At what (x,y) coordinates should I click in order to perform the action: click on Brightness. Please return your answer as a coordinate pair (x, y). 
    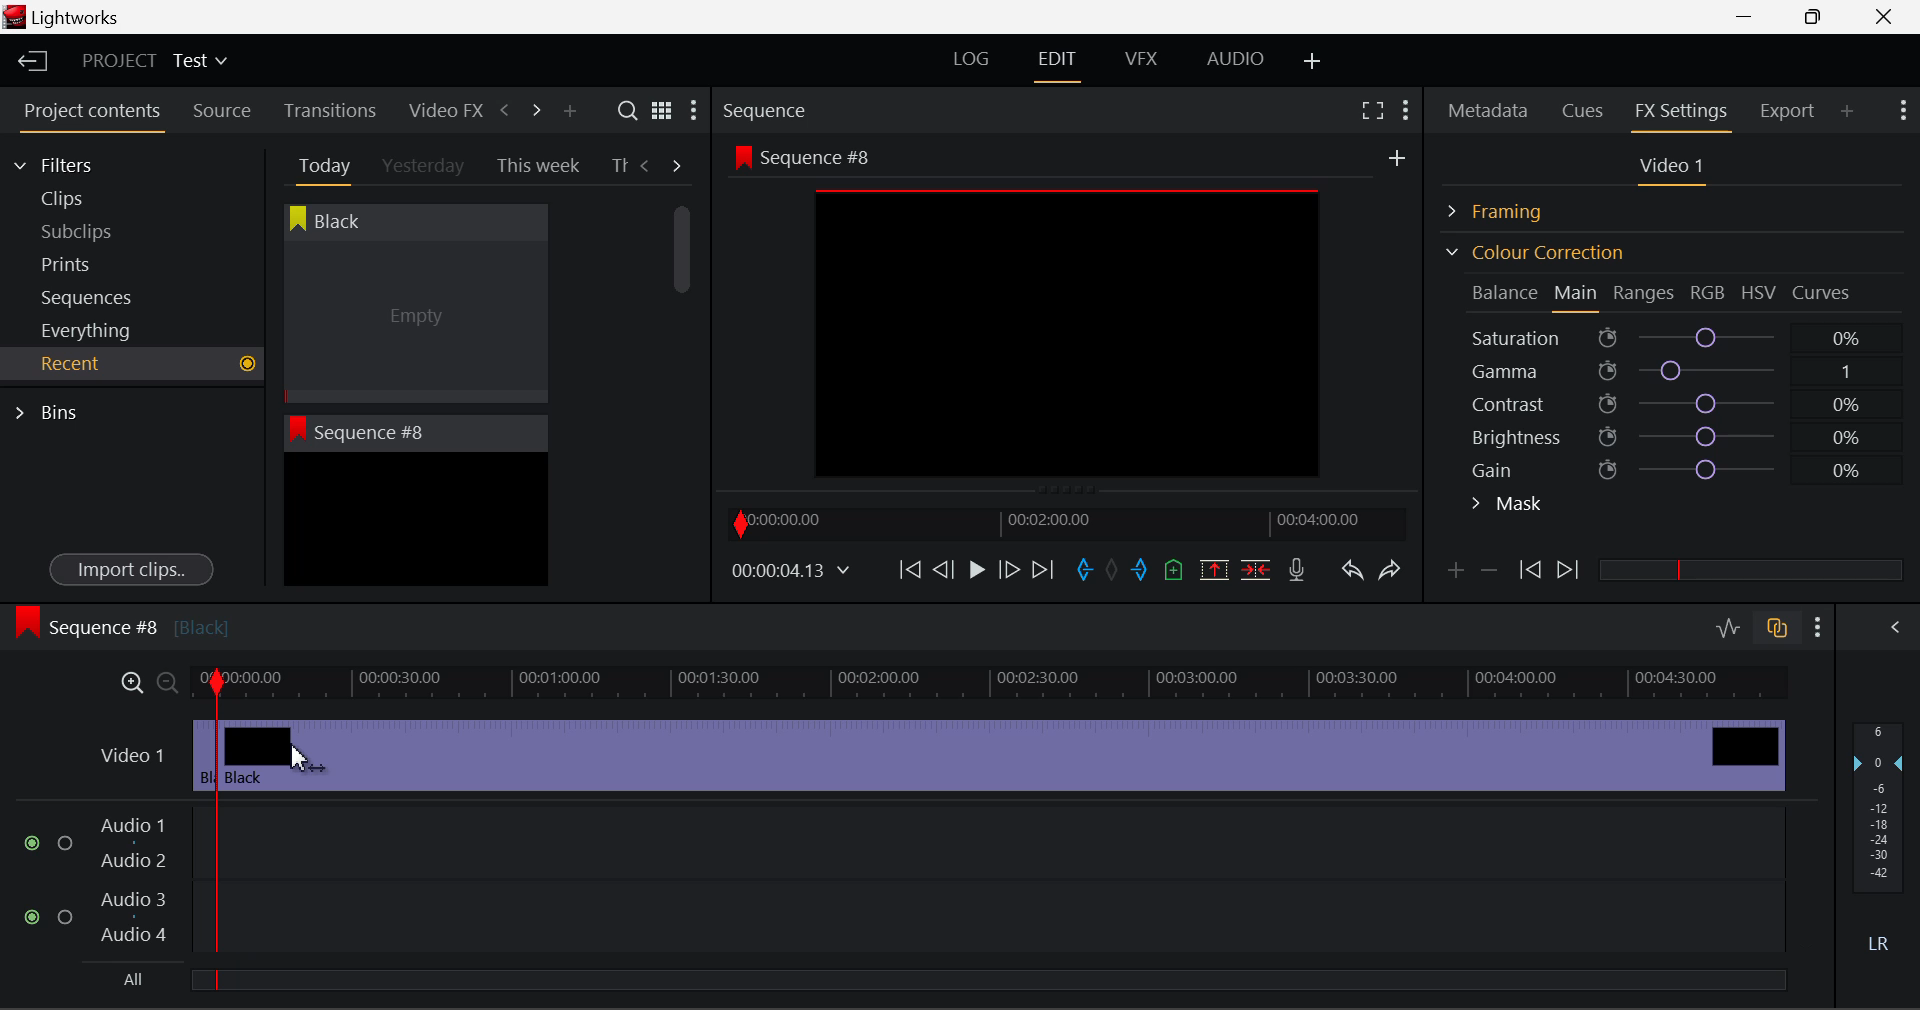
    Looking at the image, I should click on (1674, 433).